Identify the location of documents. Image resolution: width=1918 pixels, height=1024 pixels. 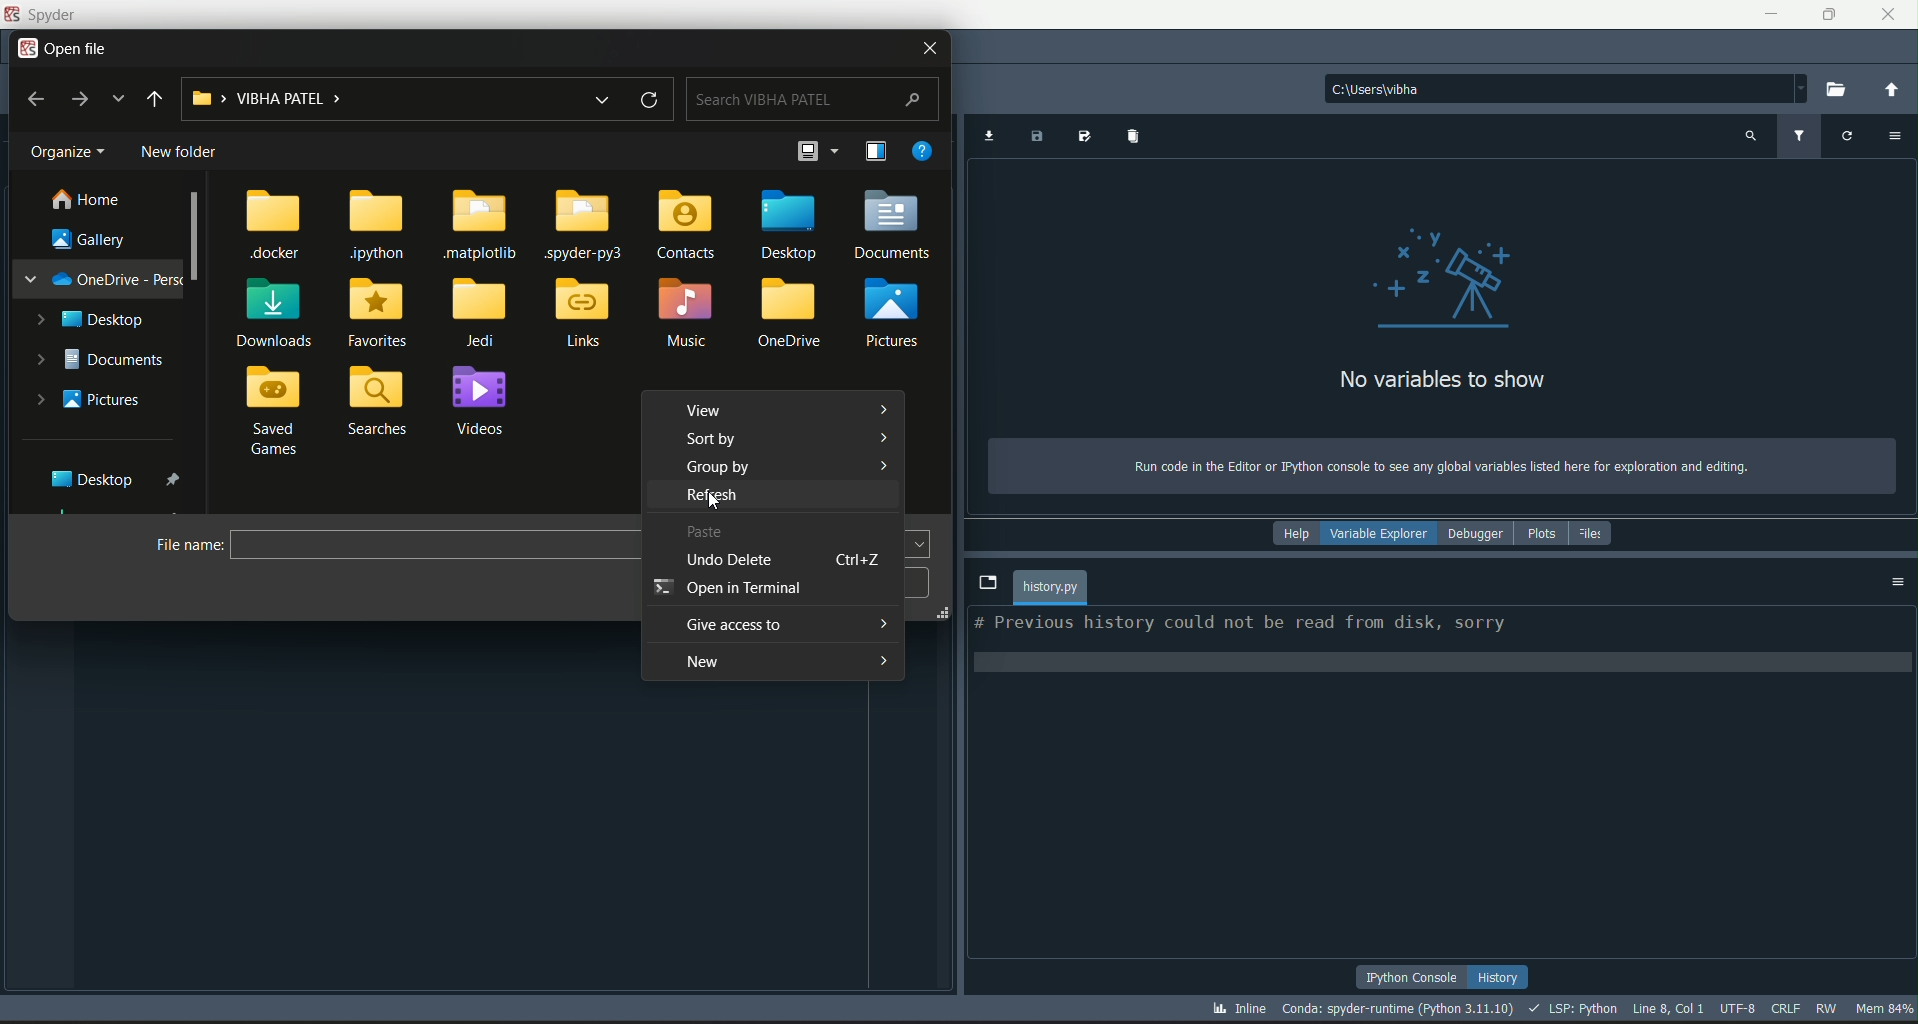
(105, 360).